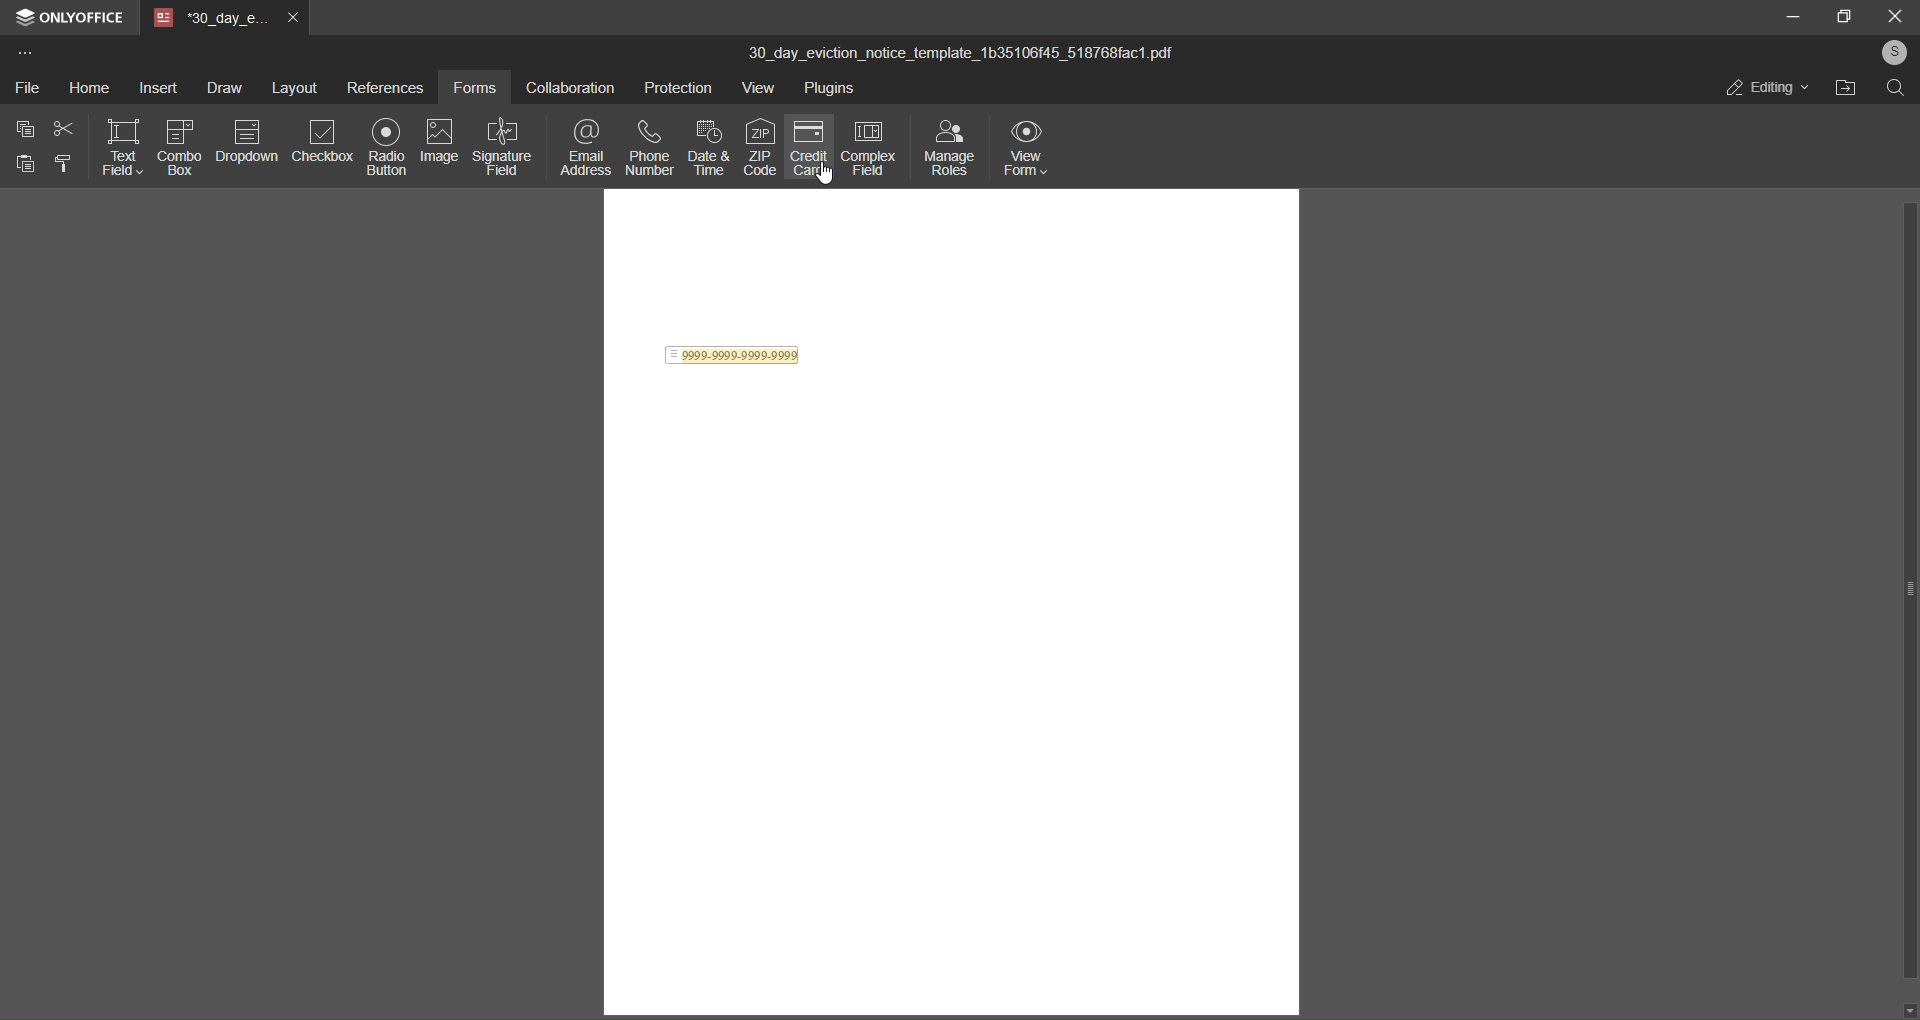  What do you see at coordinates (1914, 589) in the screenshot?
I see `scroll bar` at bounding box center [1914, 589].